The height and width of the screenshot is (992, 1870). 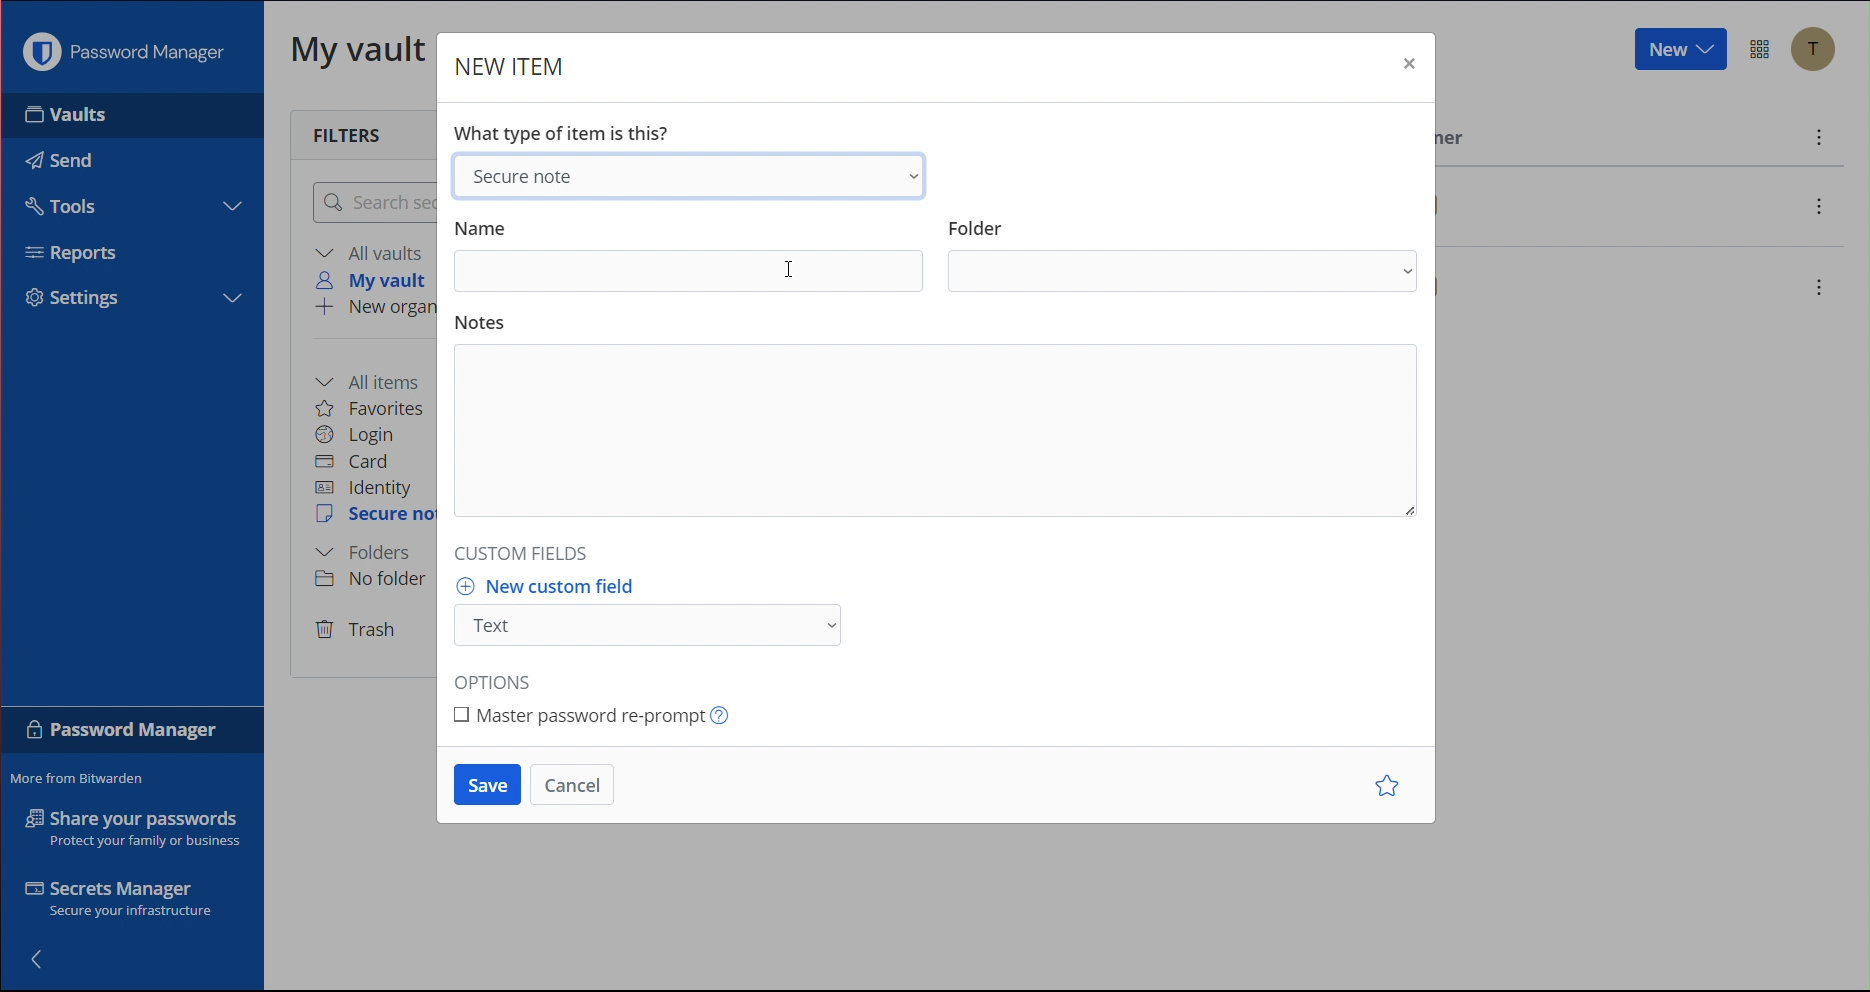 What do you see at coordinates (1762, 48) in the screenshot?
I see `Options` at bounding box center [1762, 48].